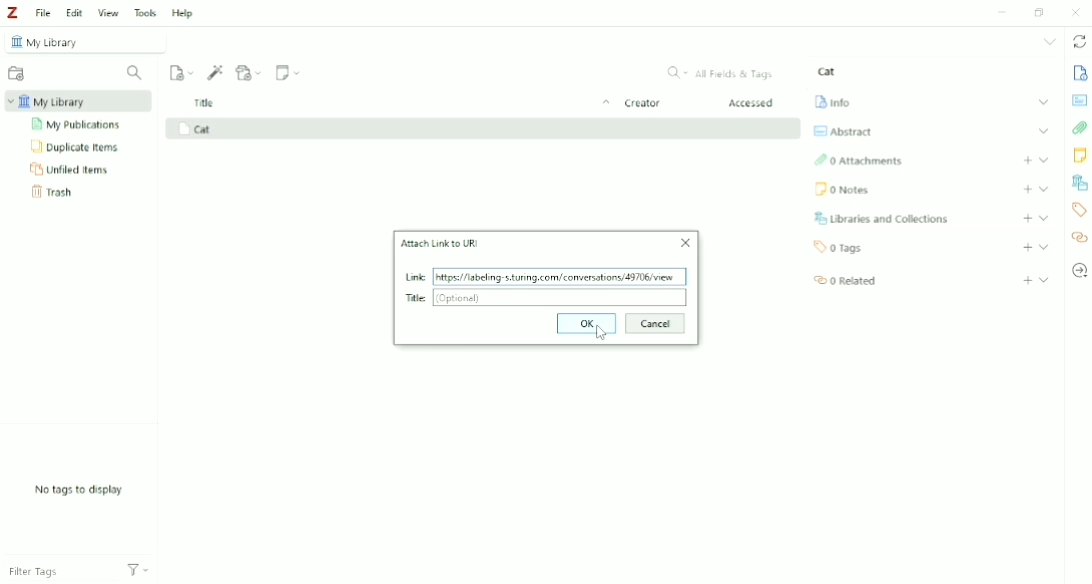 This screenshot has height=584, width=1092. What do you see at coordinates (560, 277) in the screenshot?
I see `https! labeling s.unng.com/ conversations, 43706 view` at bounding box center [560, 277].